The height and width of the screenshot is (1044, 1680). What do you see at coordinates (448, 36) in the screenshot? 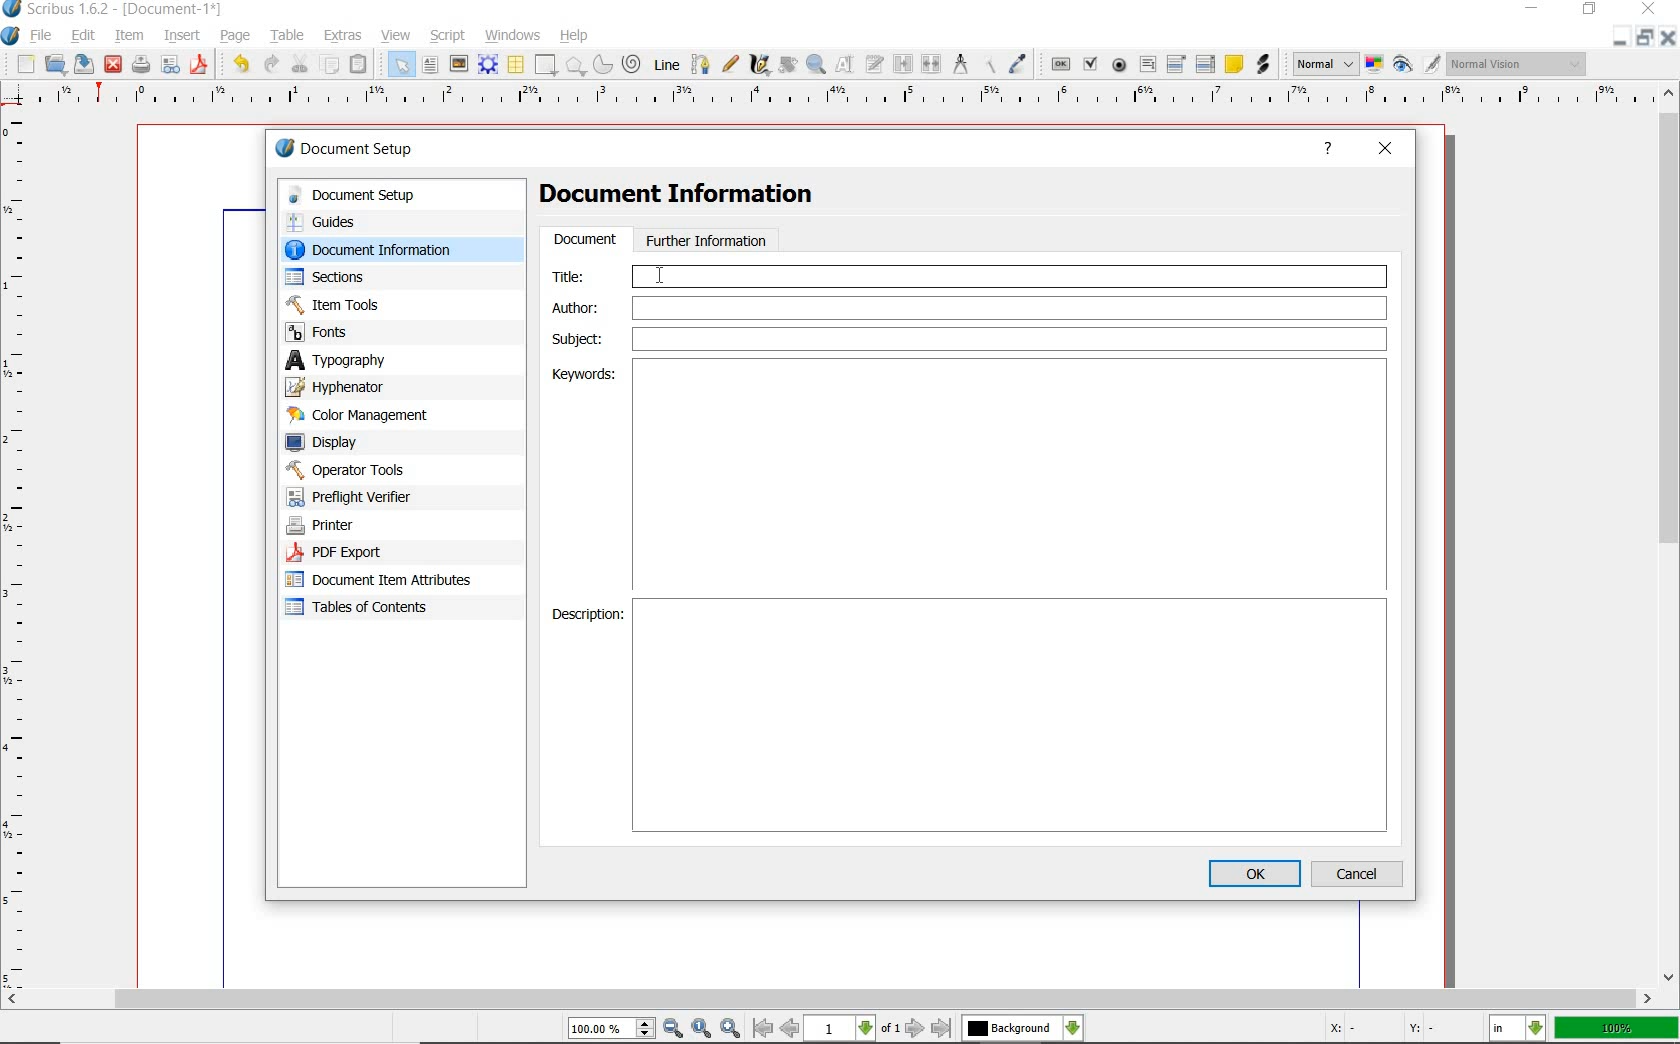
I see `script` at bounding box center [448, 36].